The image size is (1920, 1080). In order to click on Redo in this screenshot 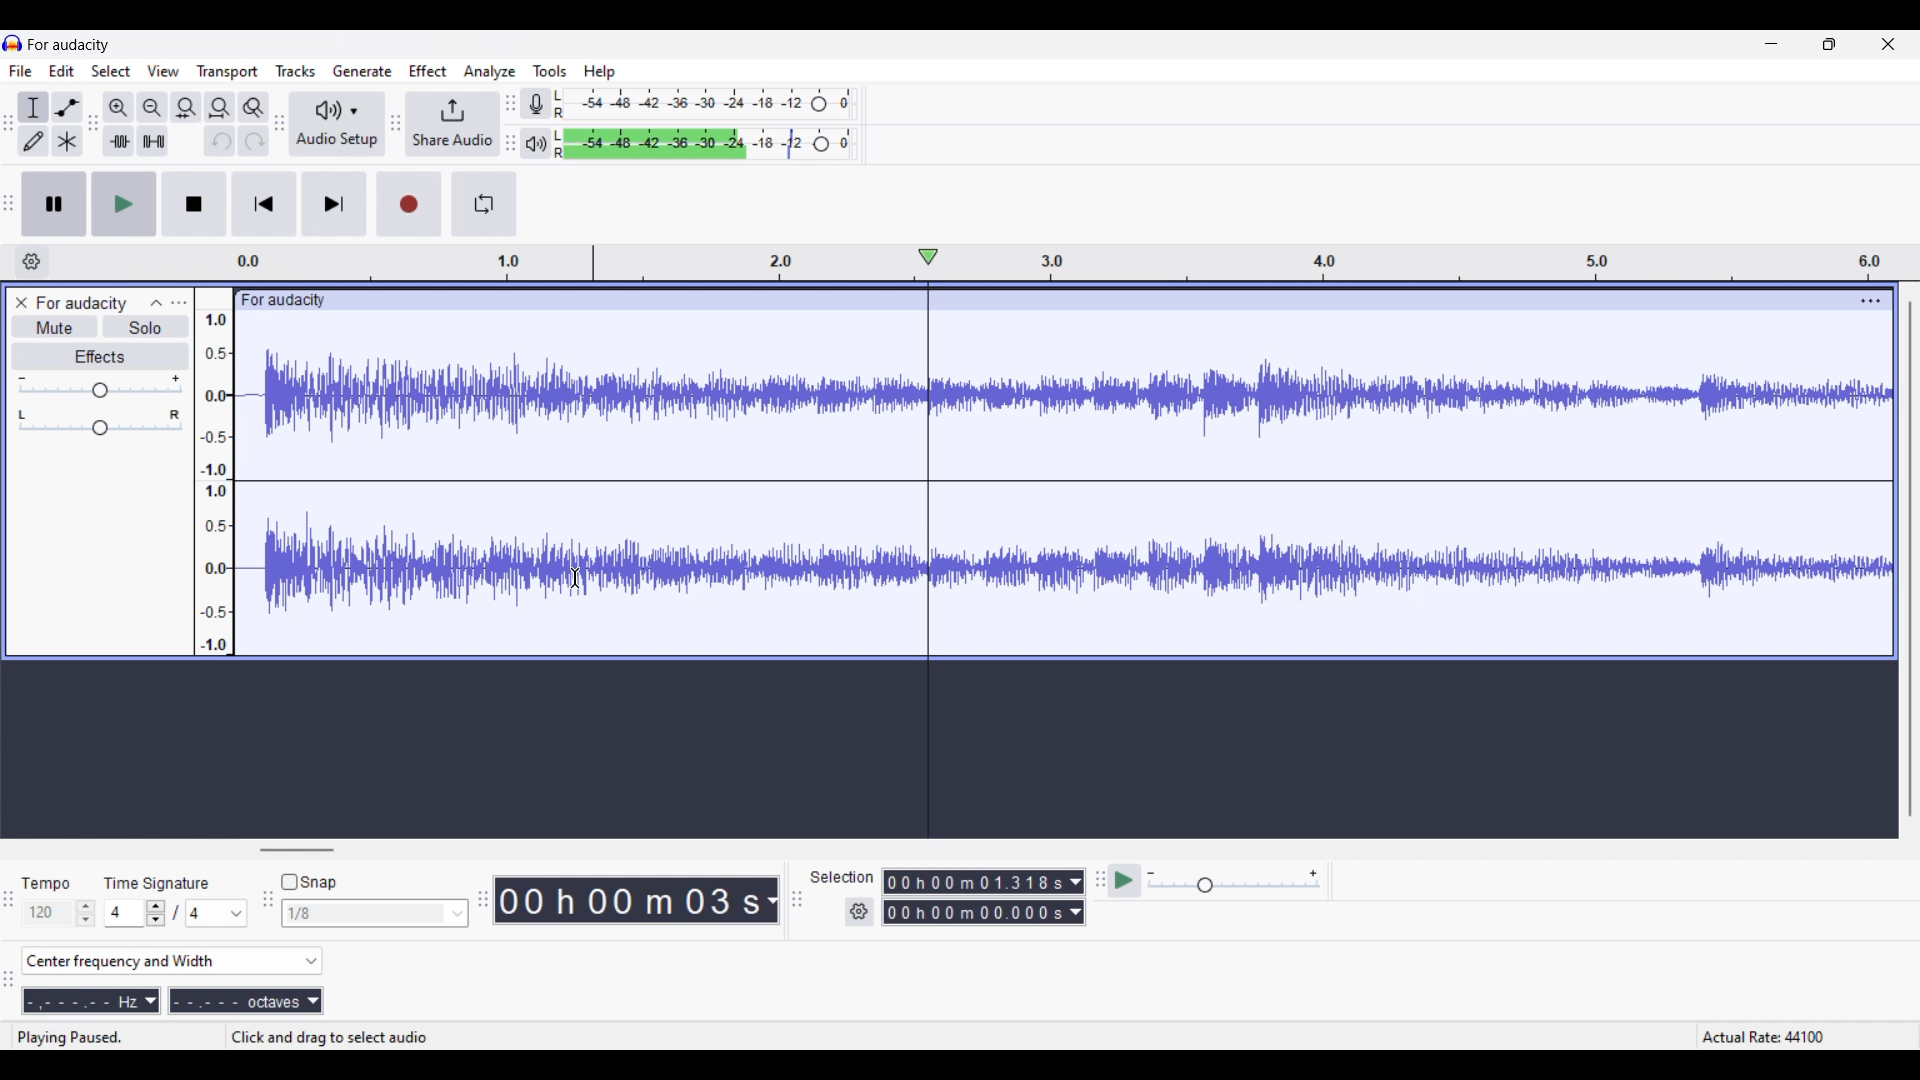, I will do `click(254, 141)`.